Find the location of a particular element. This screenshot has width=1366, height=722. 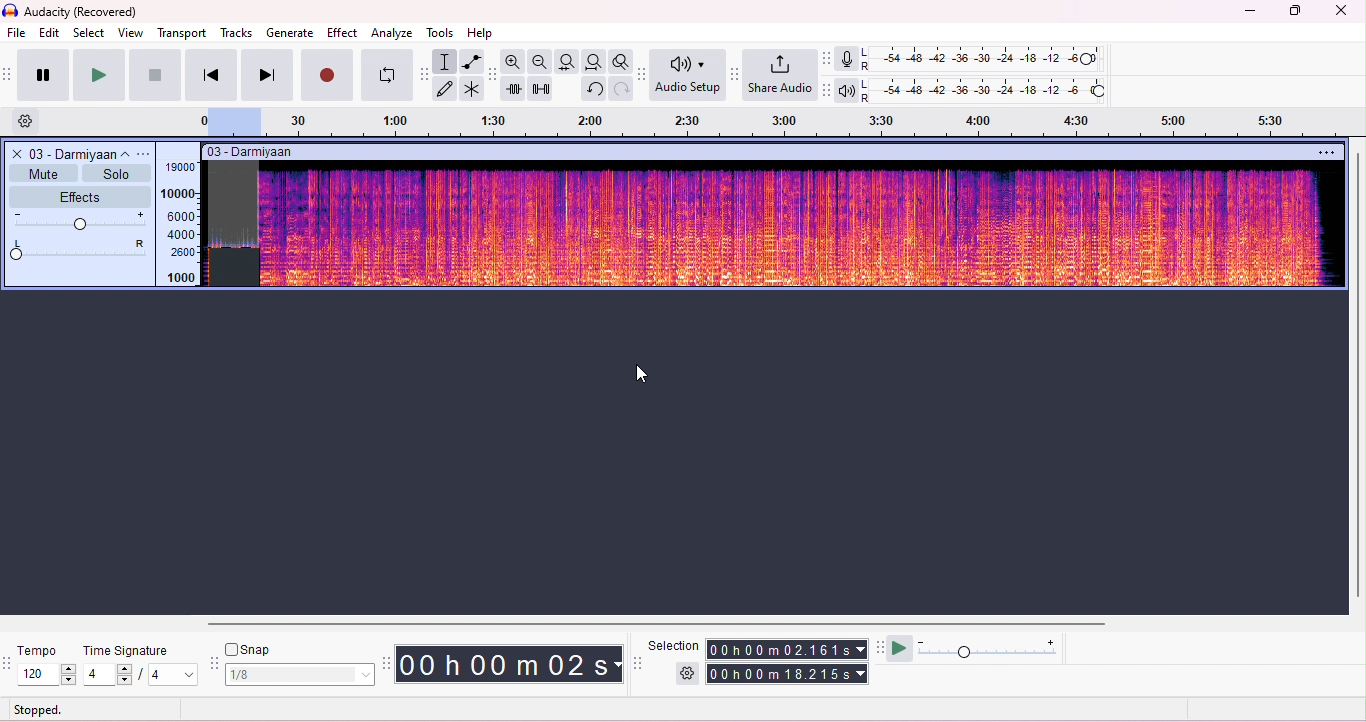

close track is located at coordinates (15, 153).